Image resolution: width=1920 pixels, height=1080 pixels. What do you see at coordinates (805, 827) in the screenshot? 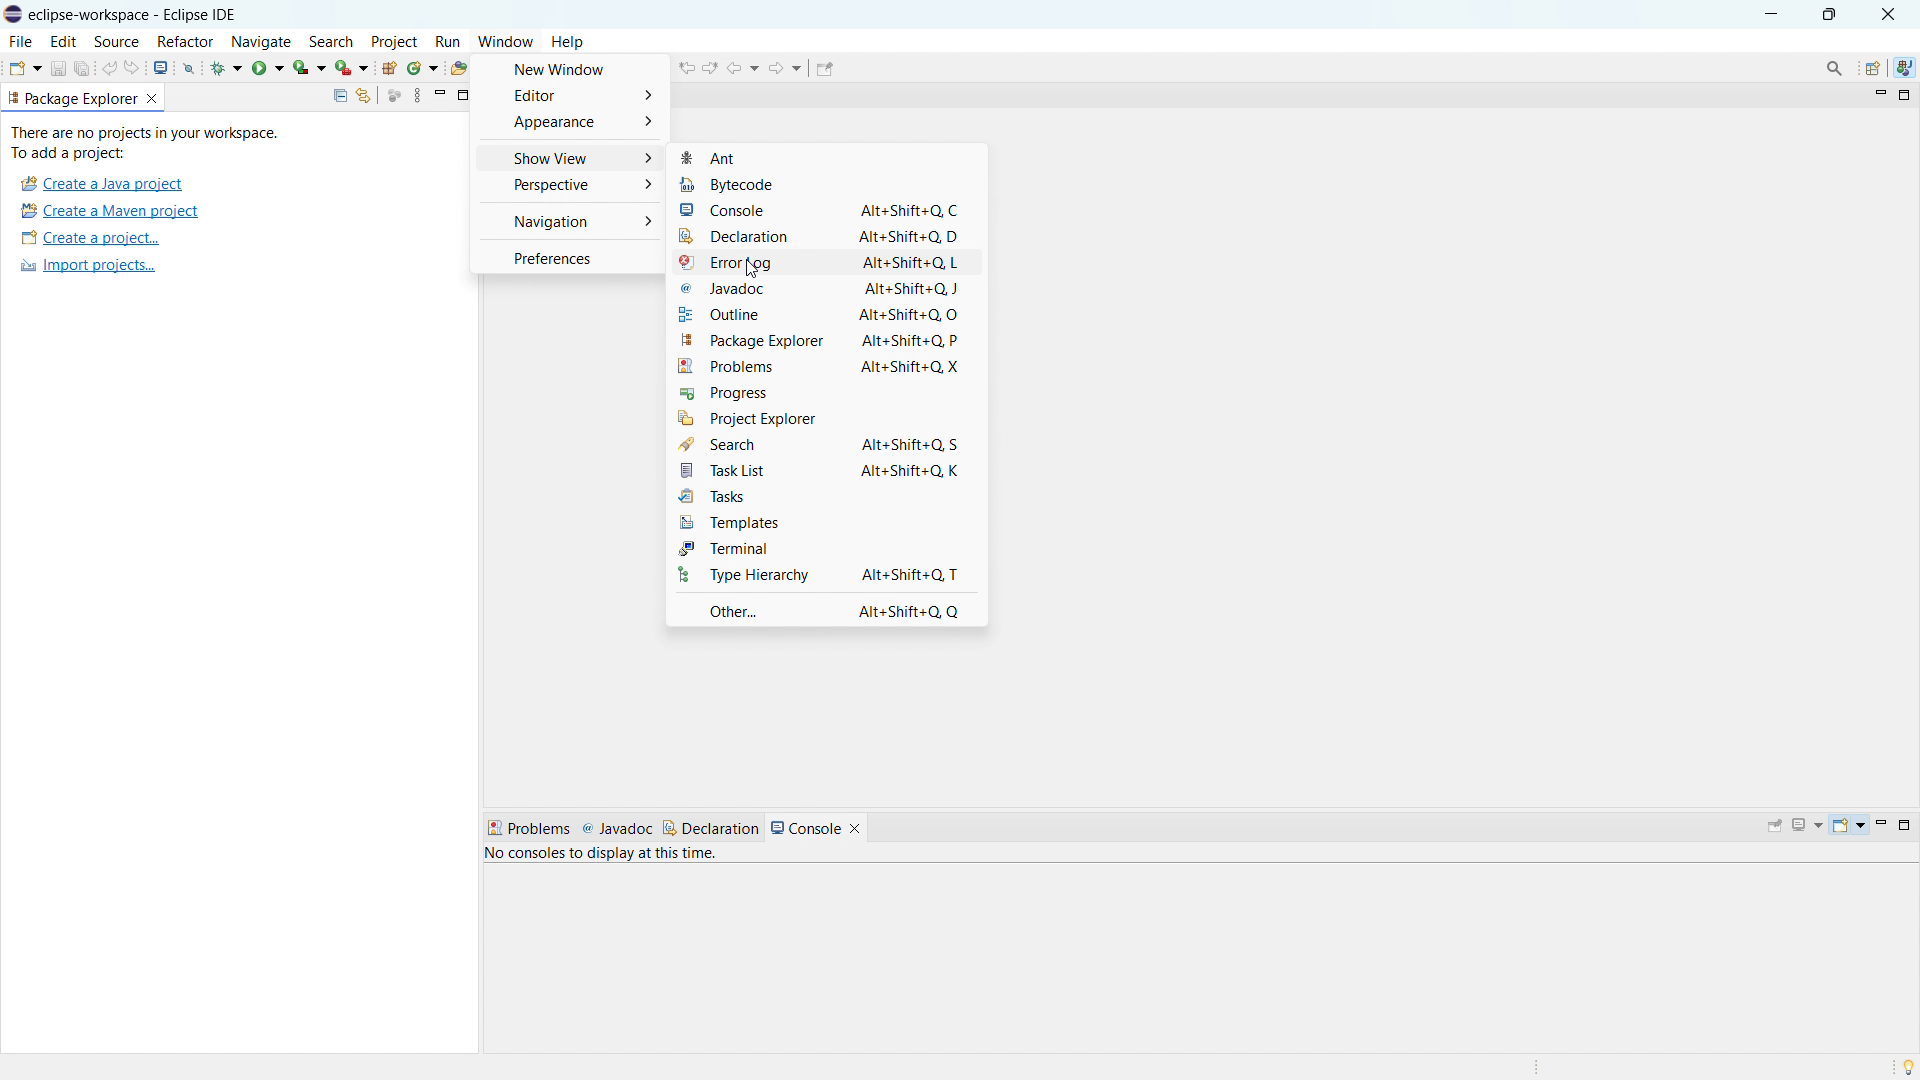
I see `console` at bounding box center [805, 827].